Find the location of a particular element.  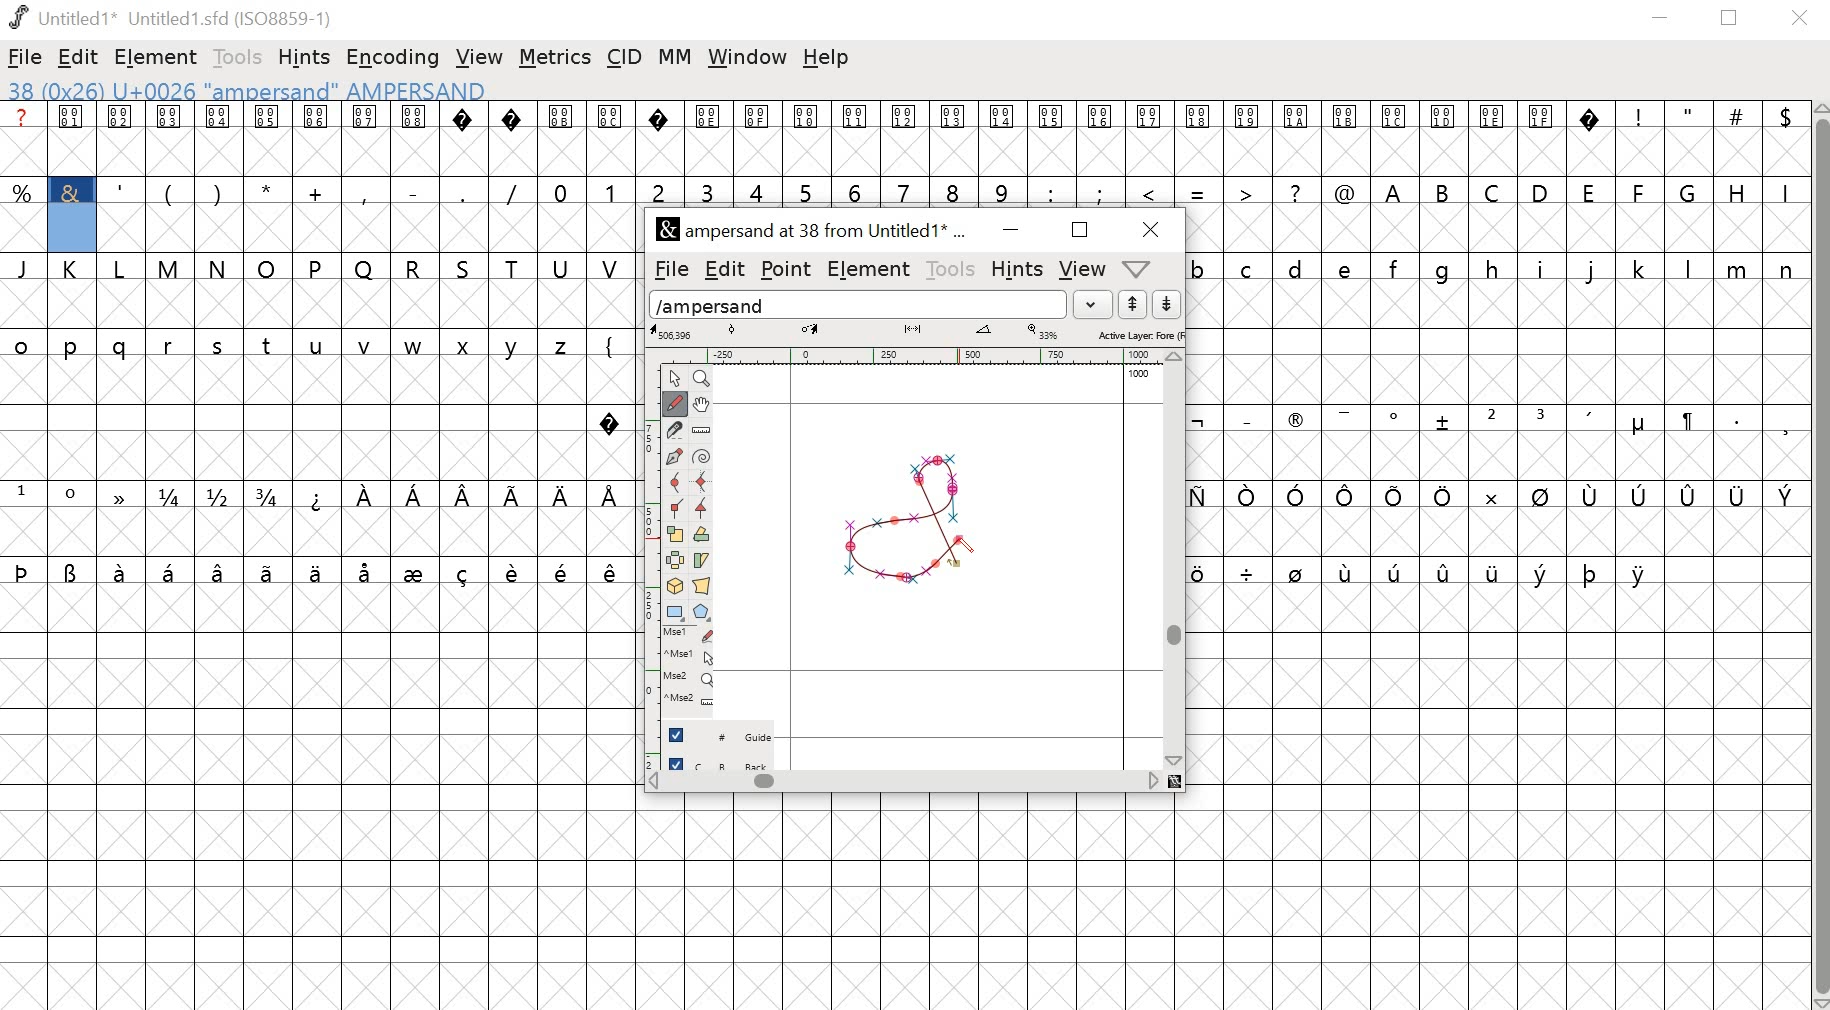

0002 is located at coordinates (122, 137).